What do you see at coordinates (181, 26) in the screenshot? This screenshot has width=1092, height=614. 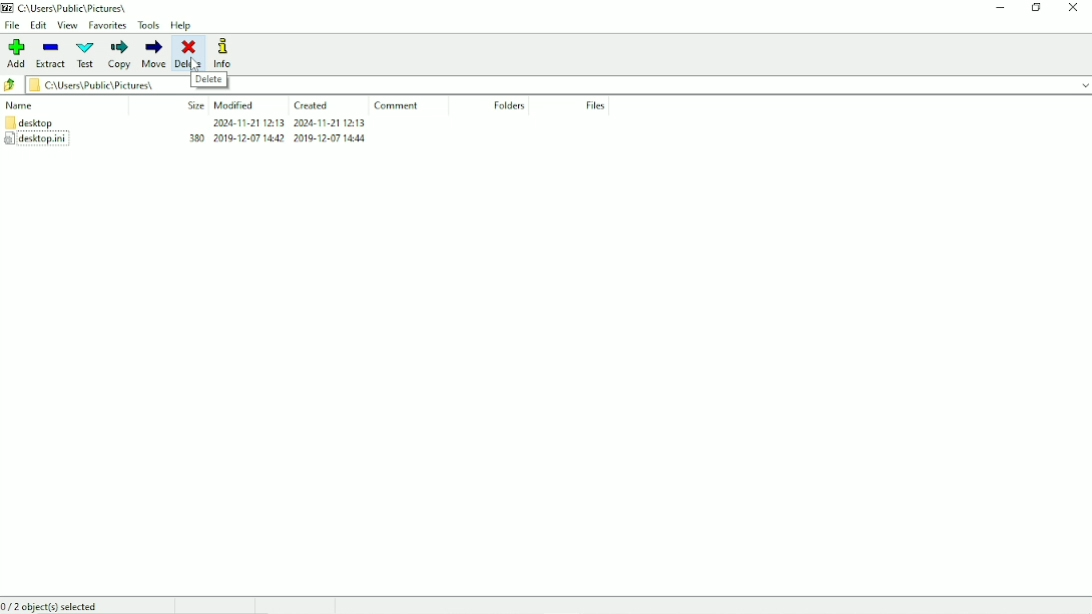 I see `Help` at bounding box center [181, 26].